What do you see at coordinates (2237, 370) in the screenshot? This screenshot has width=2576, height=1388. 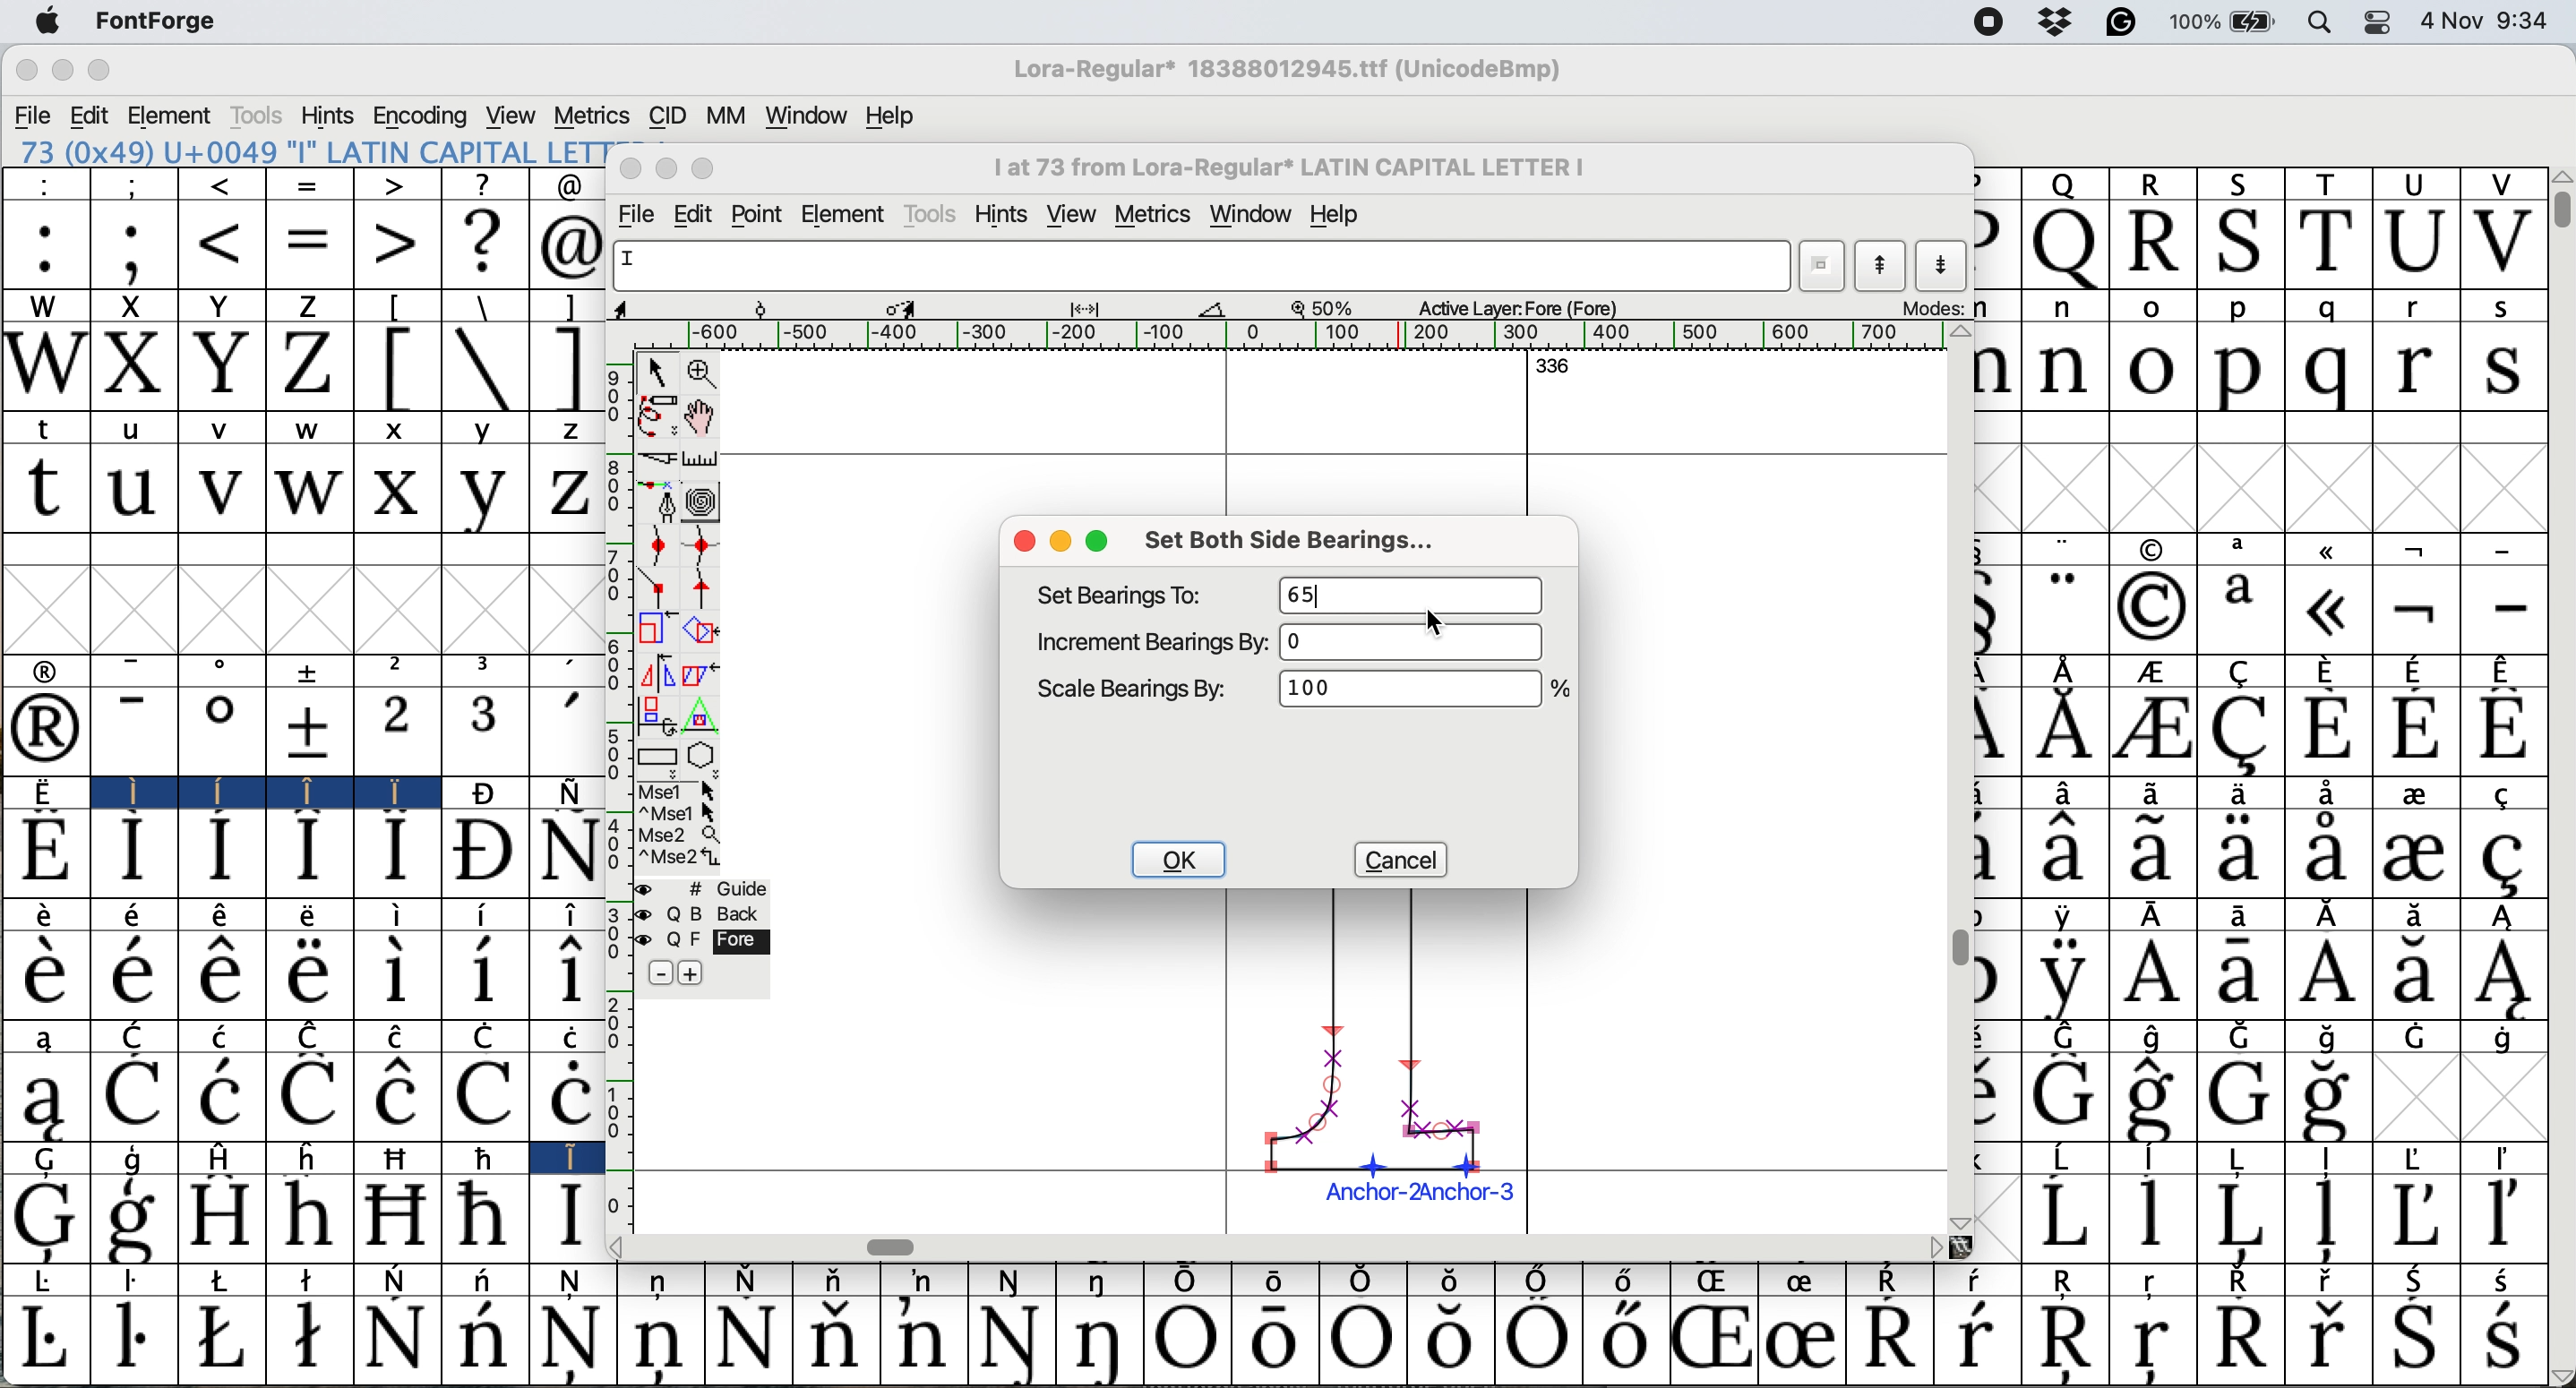 I see `p` at bounding box center [2237, 370].